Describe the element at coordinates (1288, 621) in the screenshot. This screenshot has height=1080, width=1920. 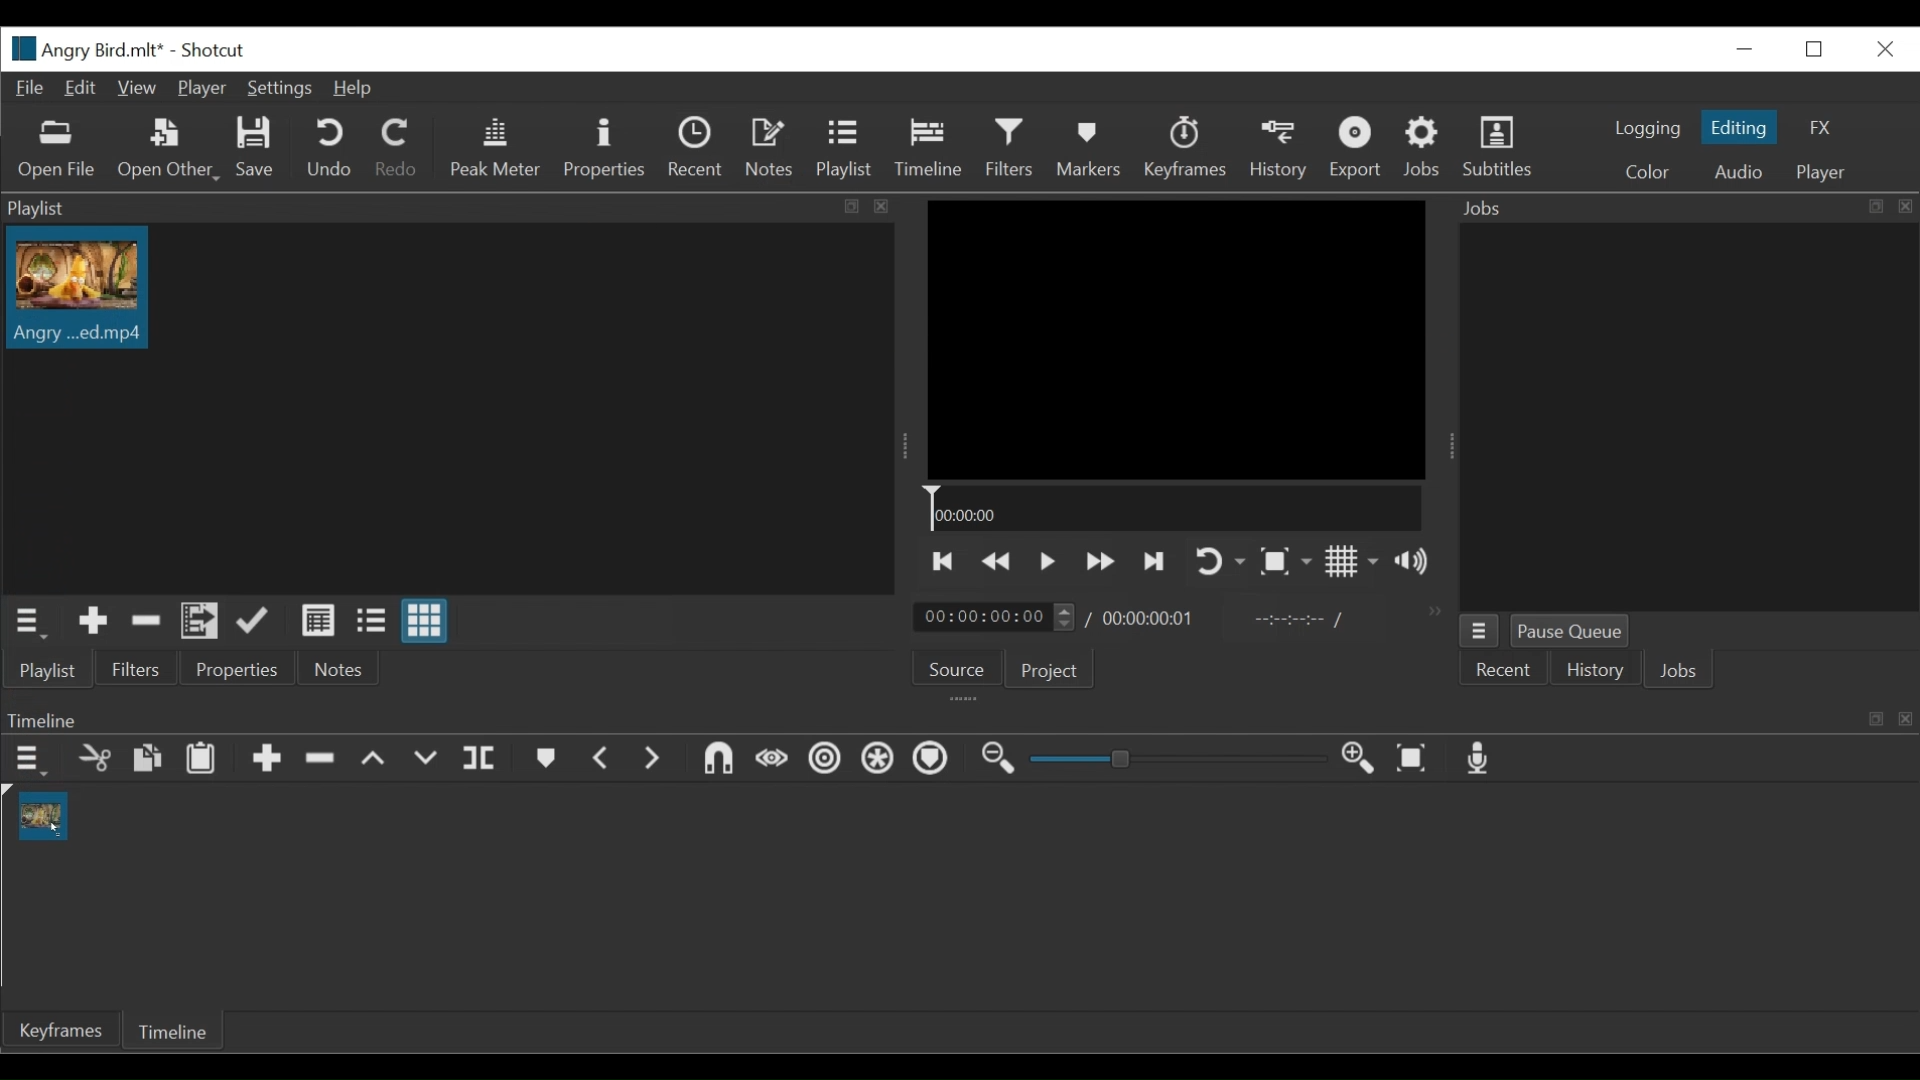
I see `In point` at that location.